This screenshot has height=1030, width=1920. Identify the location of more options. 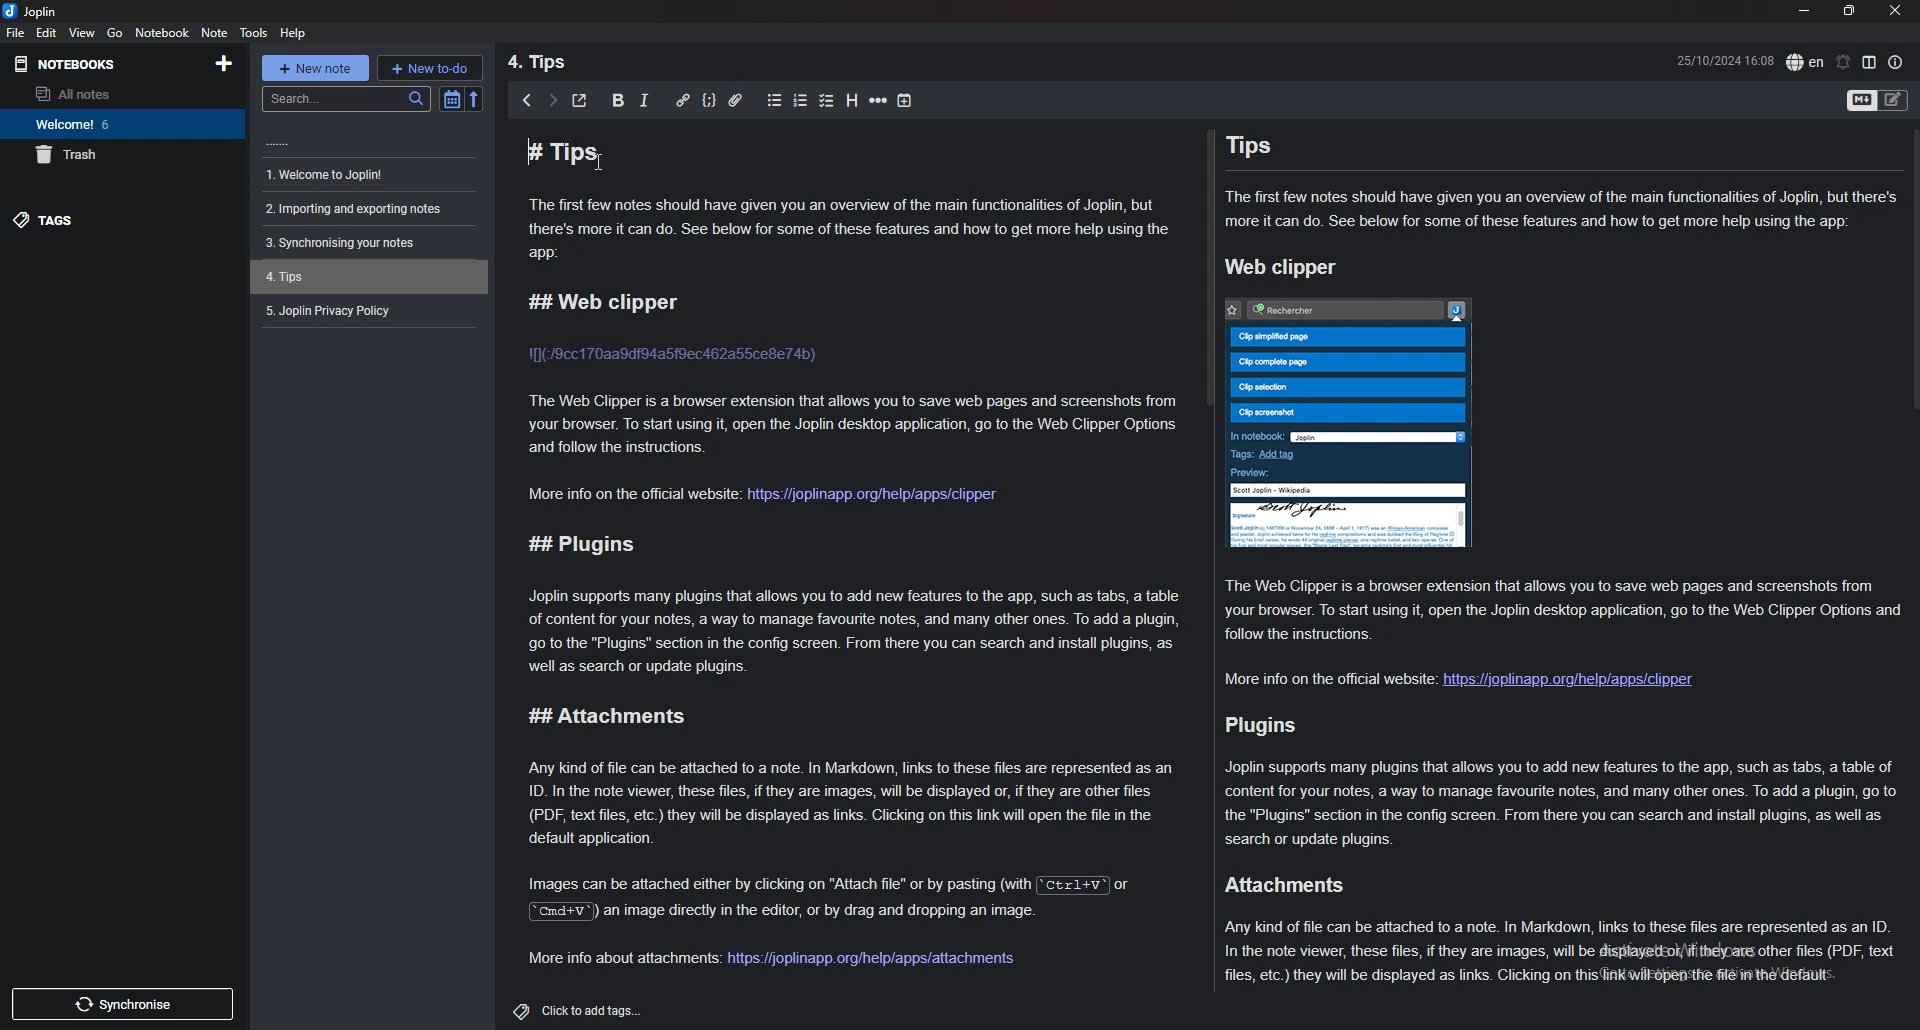
(879, 100).